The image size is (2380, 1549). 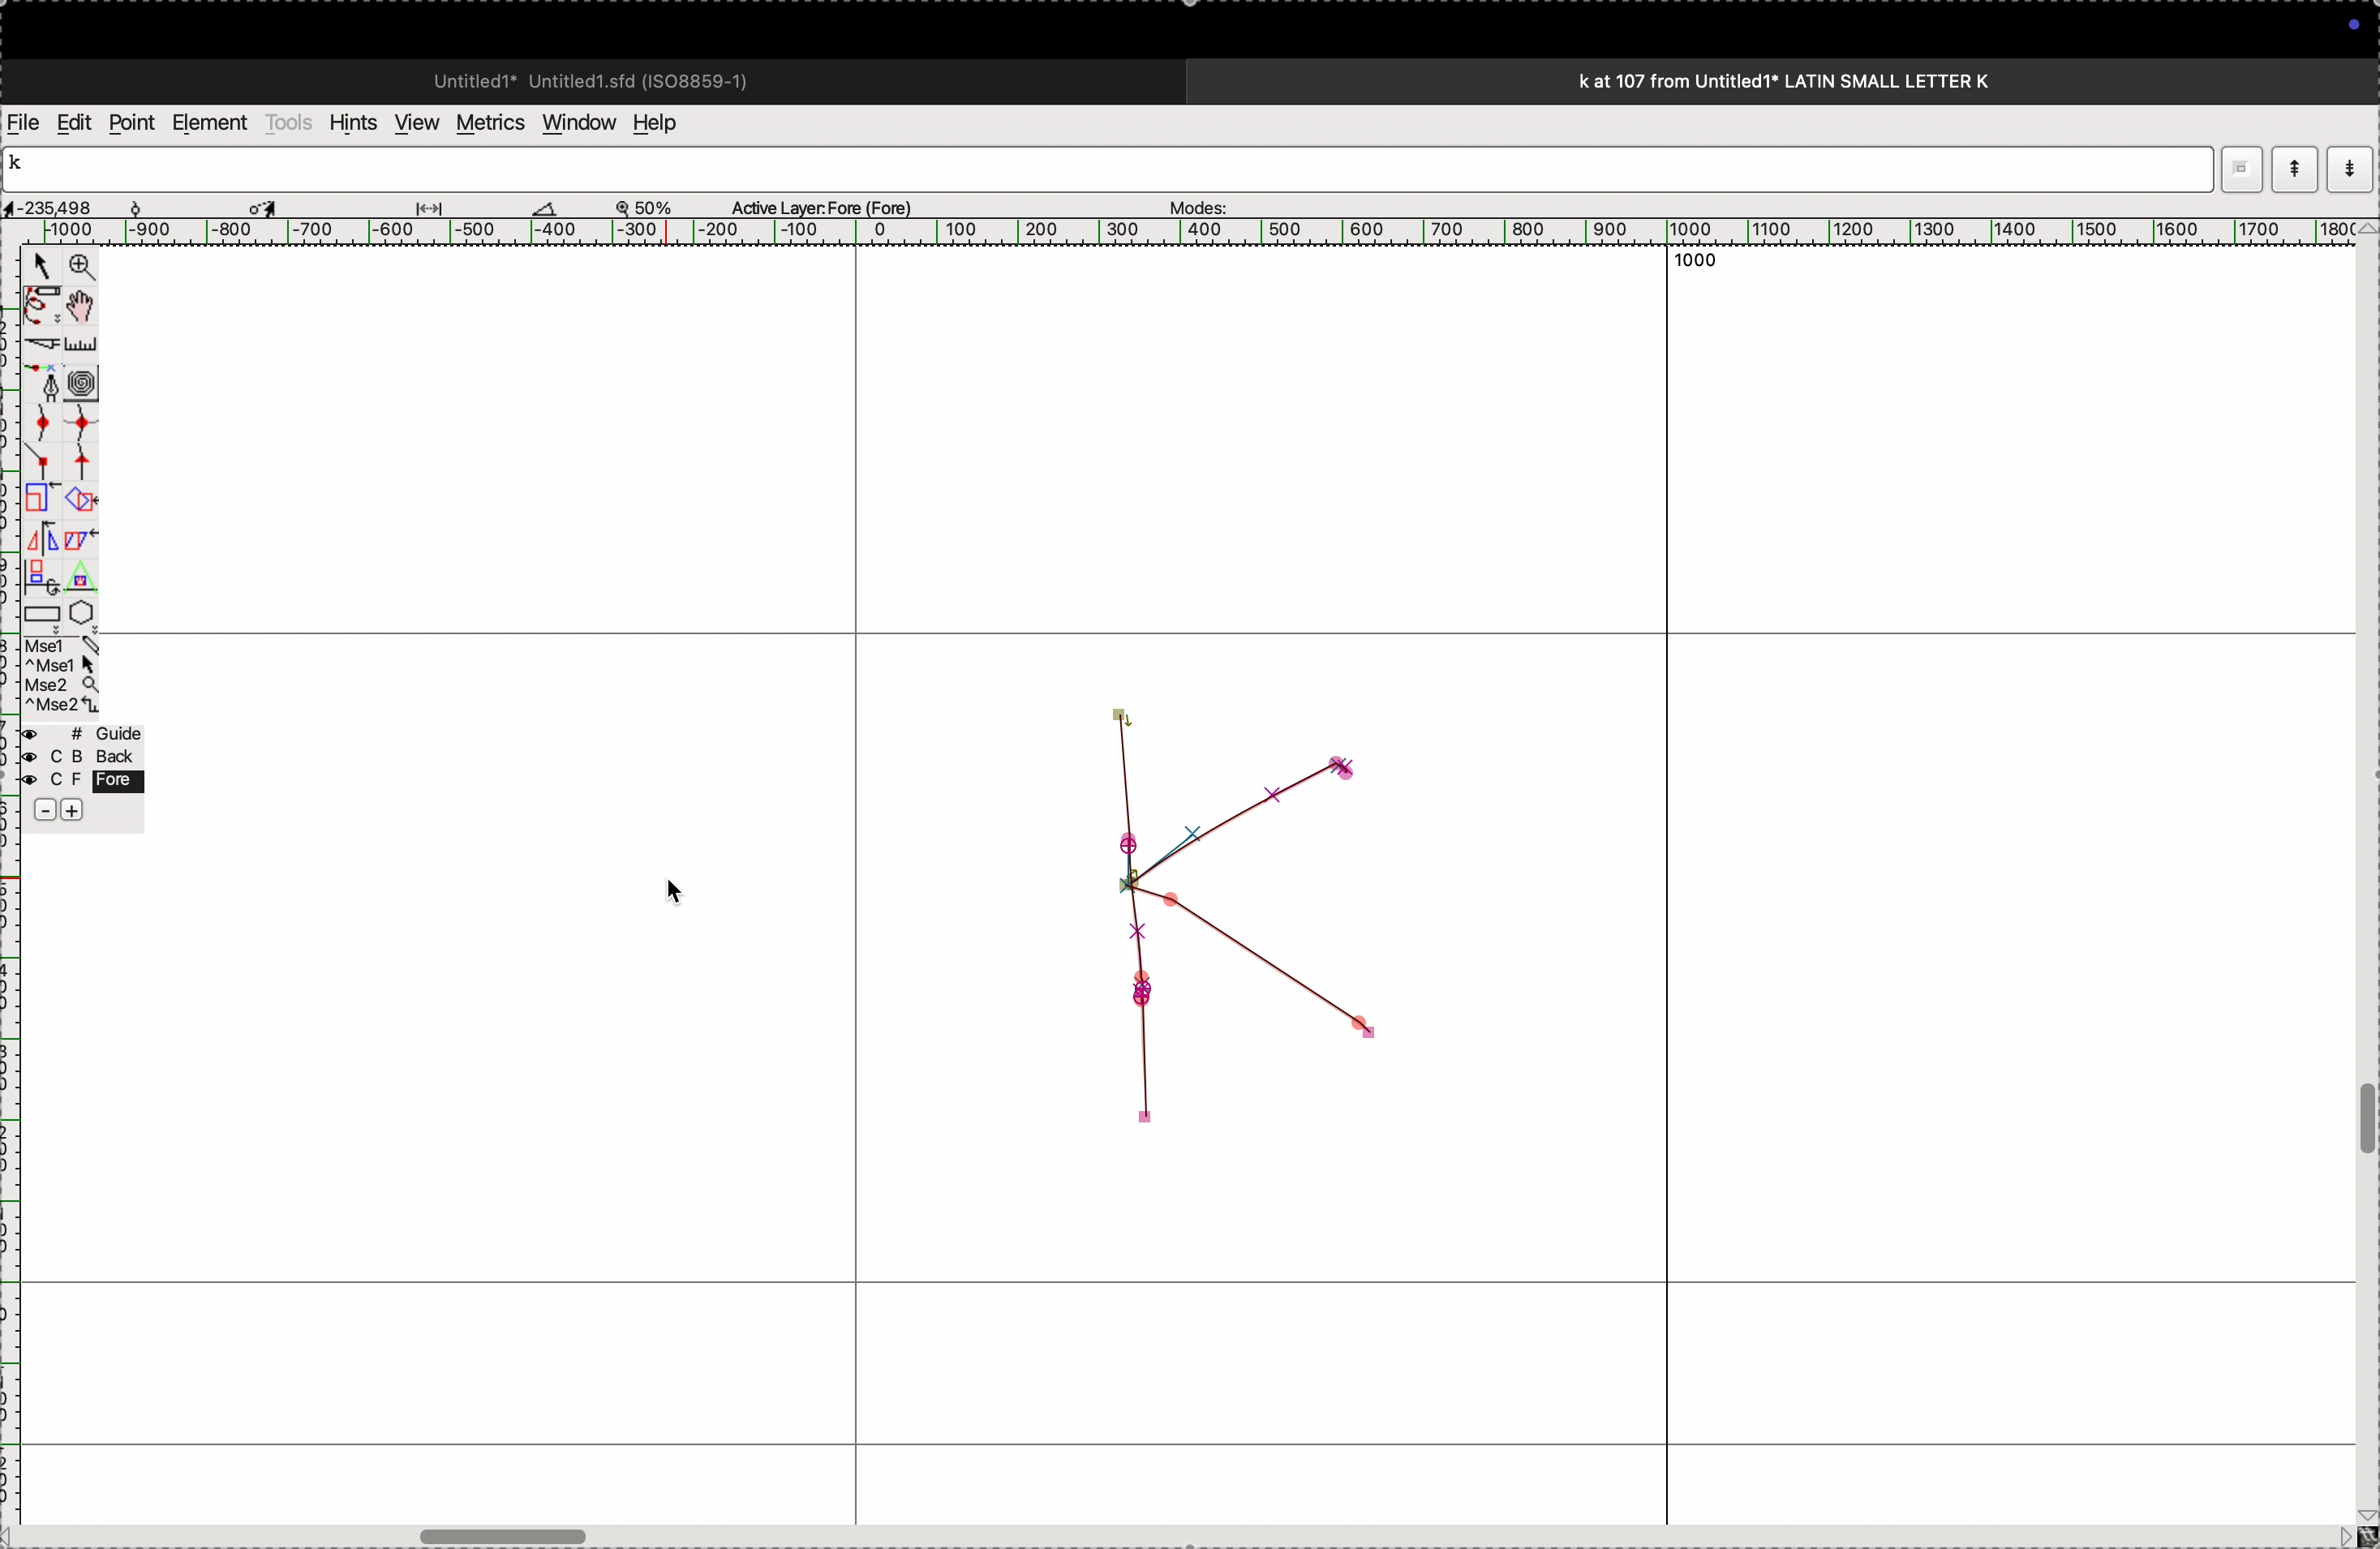 I want to click on K, so click(x=24, y=166).